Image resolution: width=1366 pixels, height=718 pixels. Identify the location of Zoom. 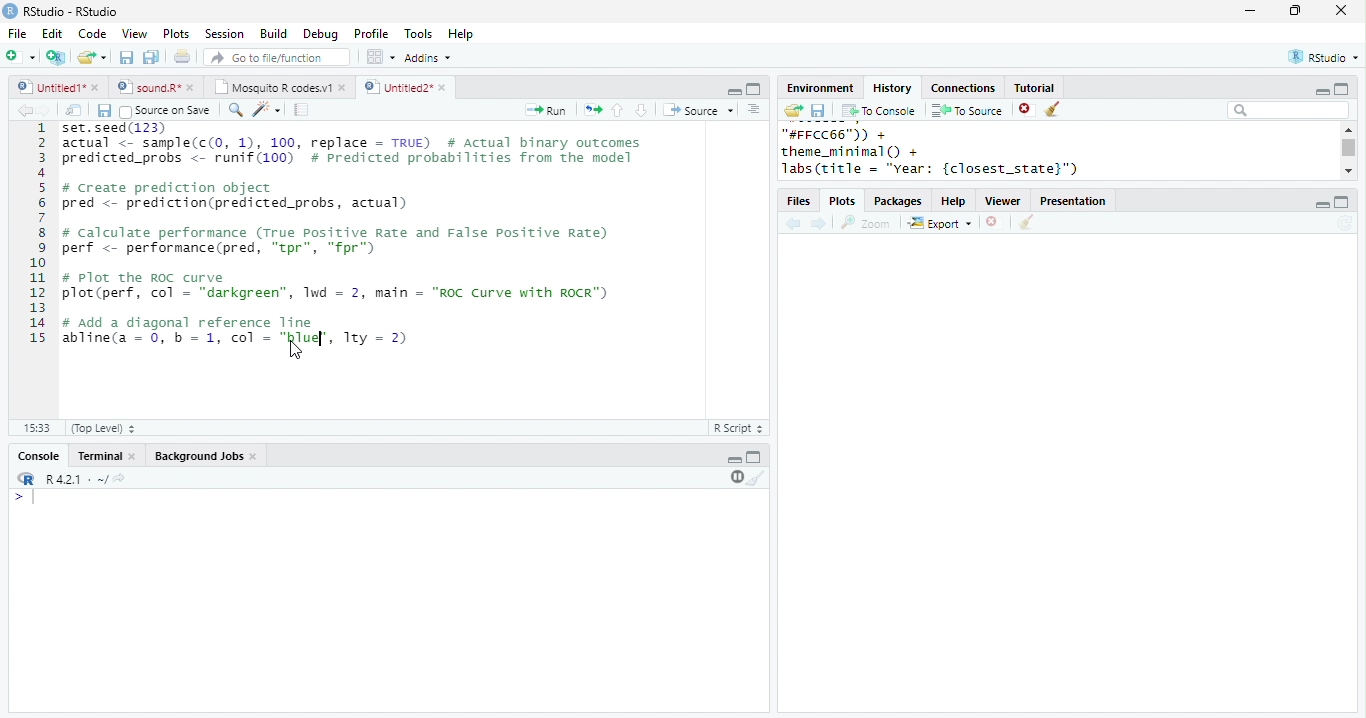
(866, 223).